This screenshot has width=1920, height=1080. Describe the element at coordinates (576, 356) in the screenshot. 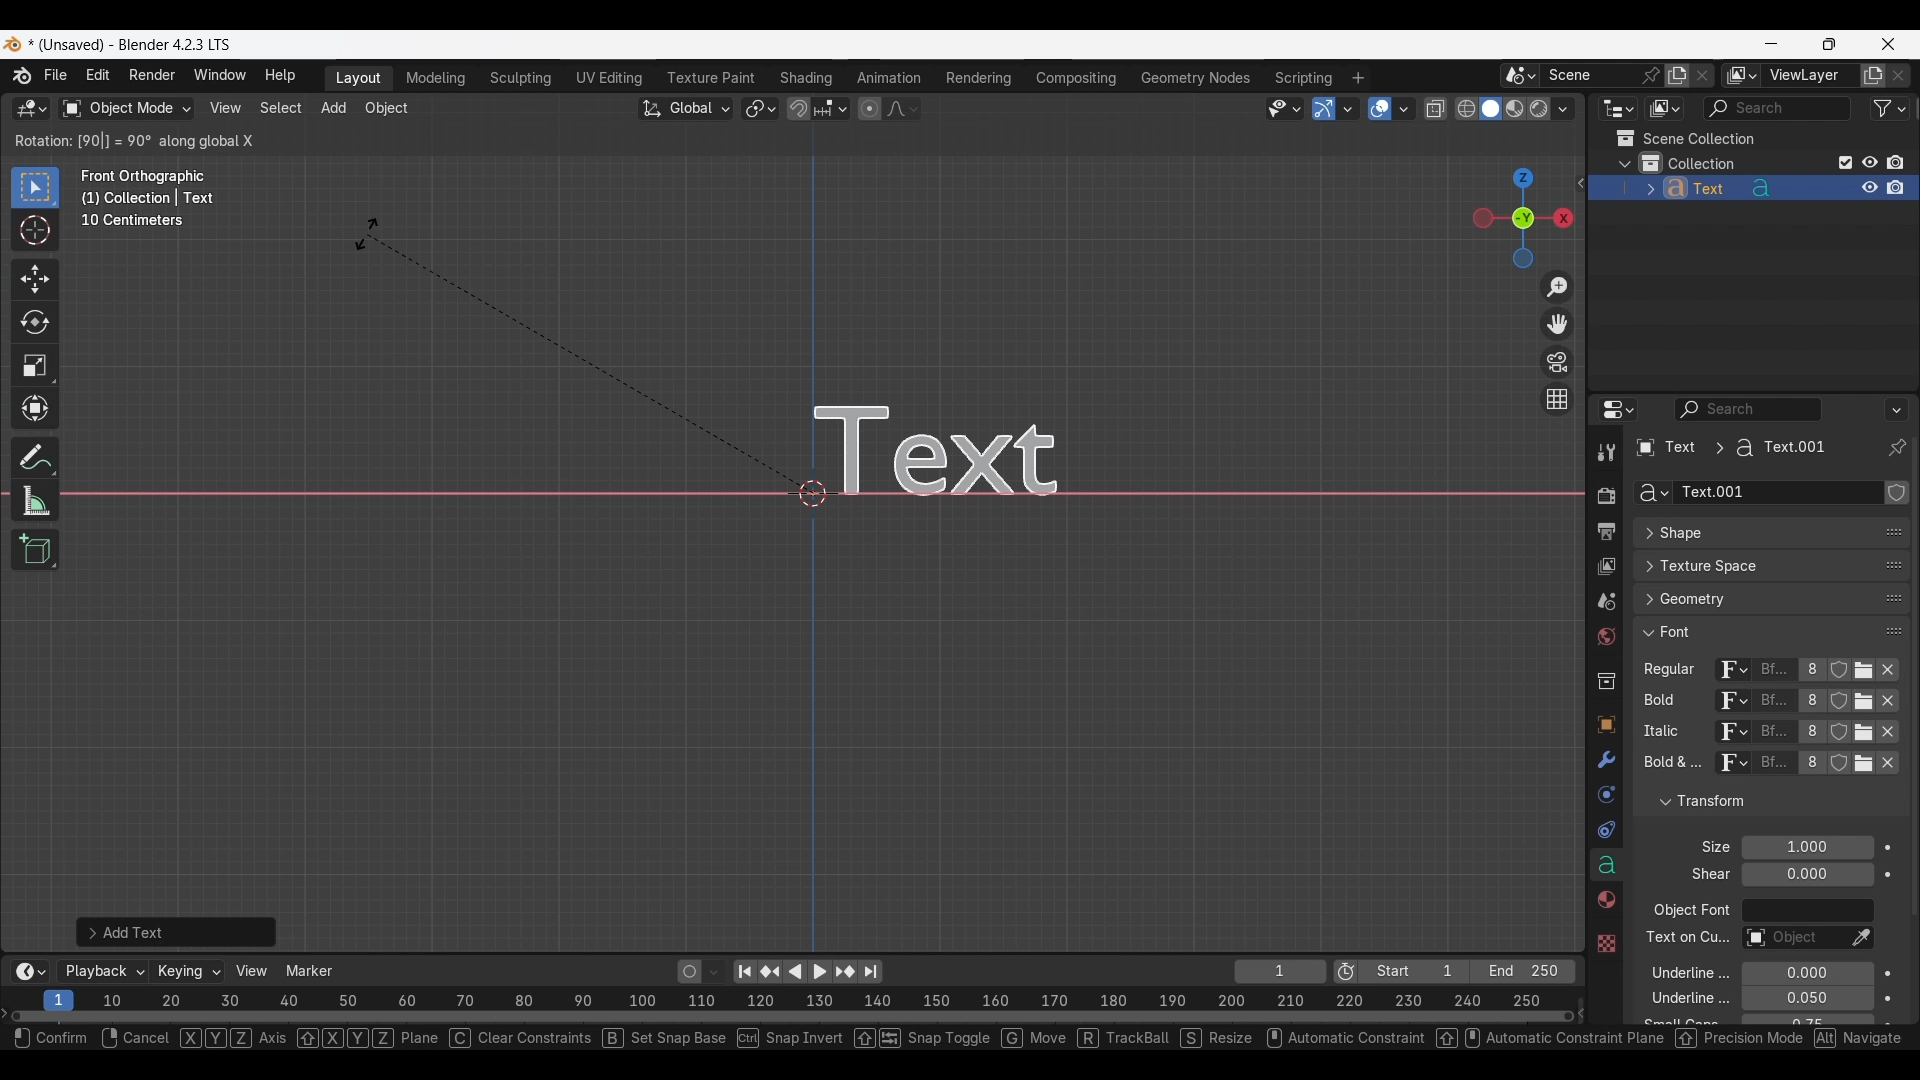

I see `Rotation tool` at that location.